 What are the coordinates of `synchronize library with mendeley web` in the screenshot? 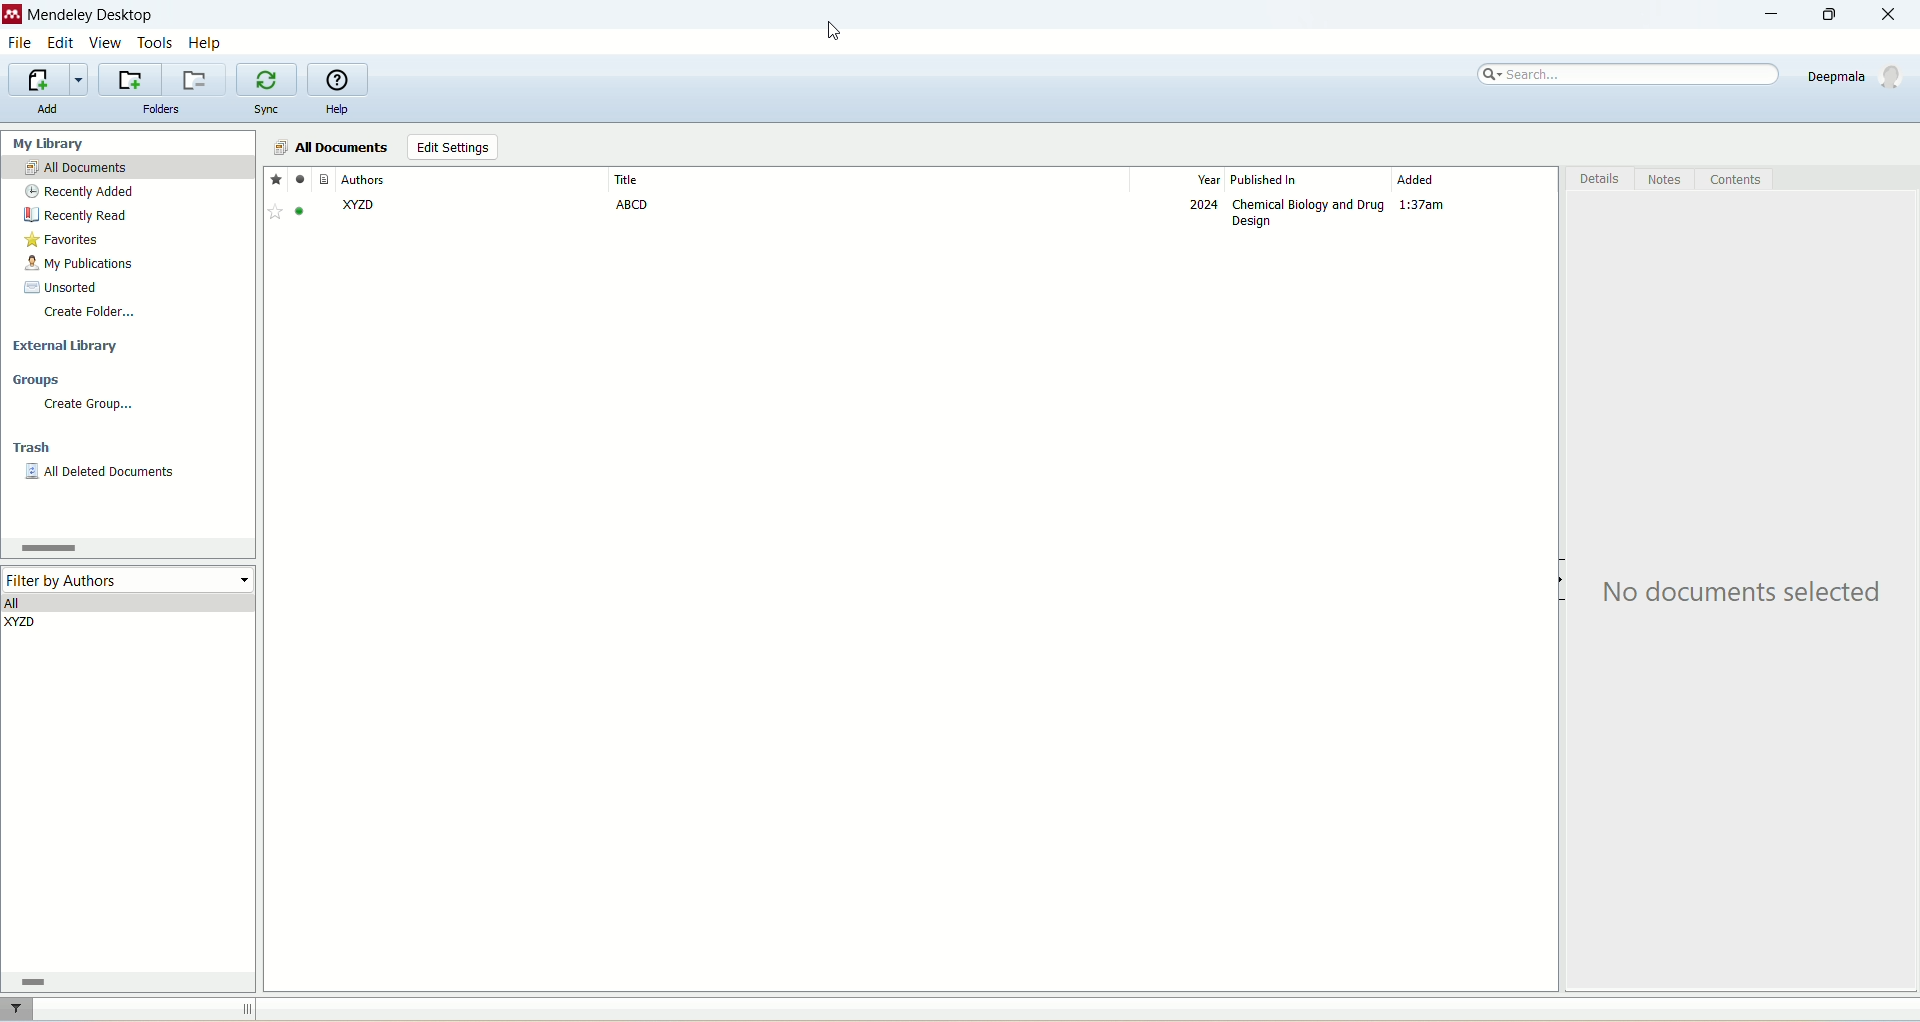 It's located at (269, 80).